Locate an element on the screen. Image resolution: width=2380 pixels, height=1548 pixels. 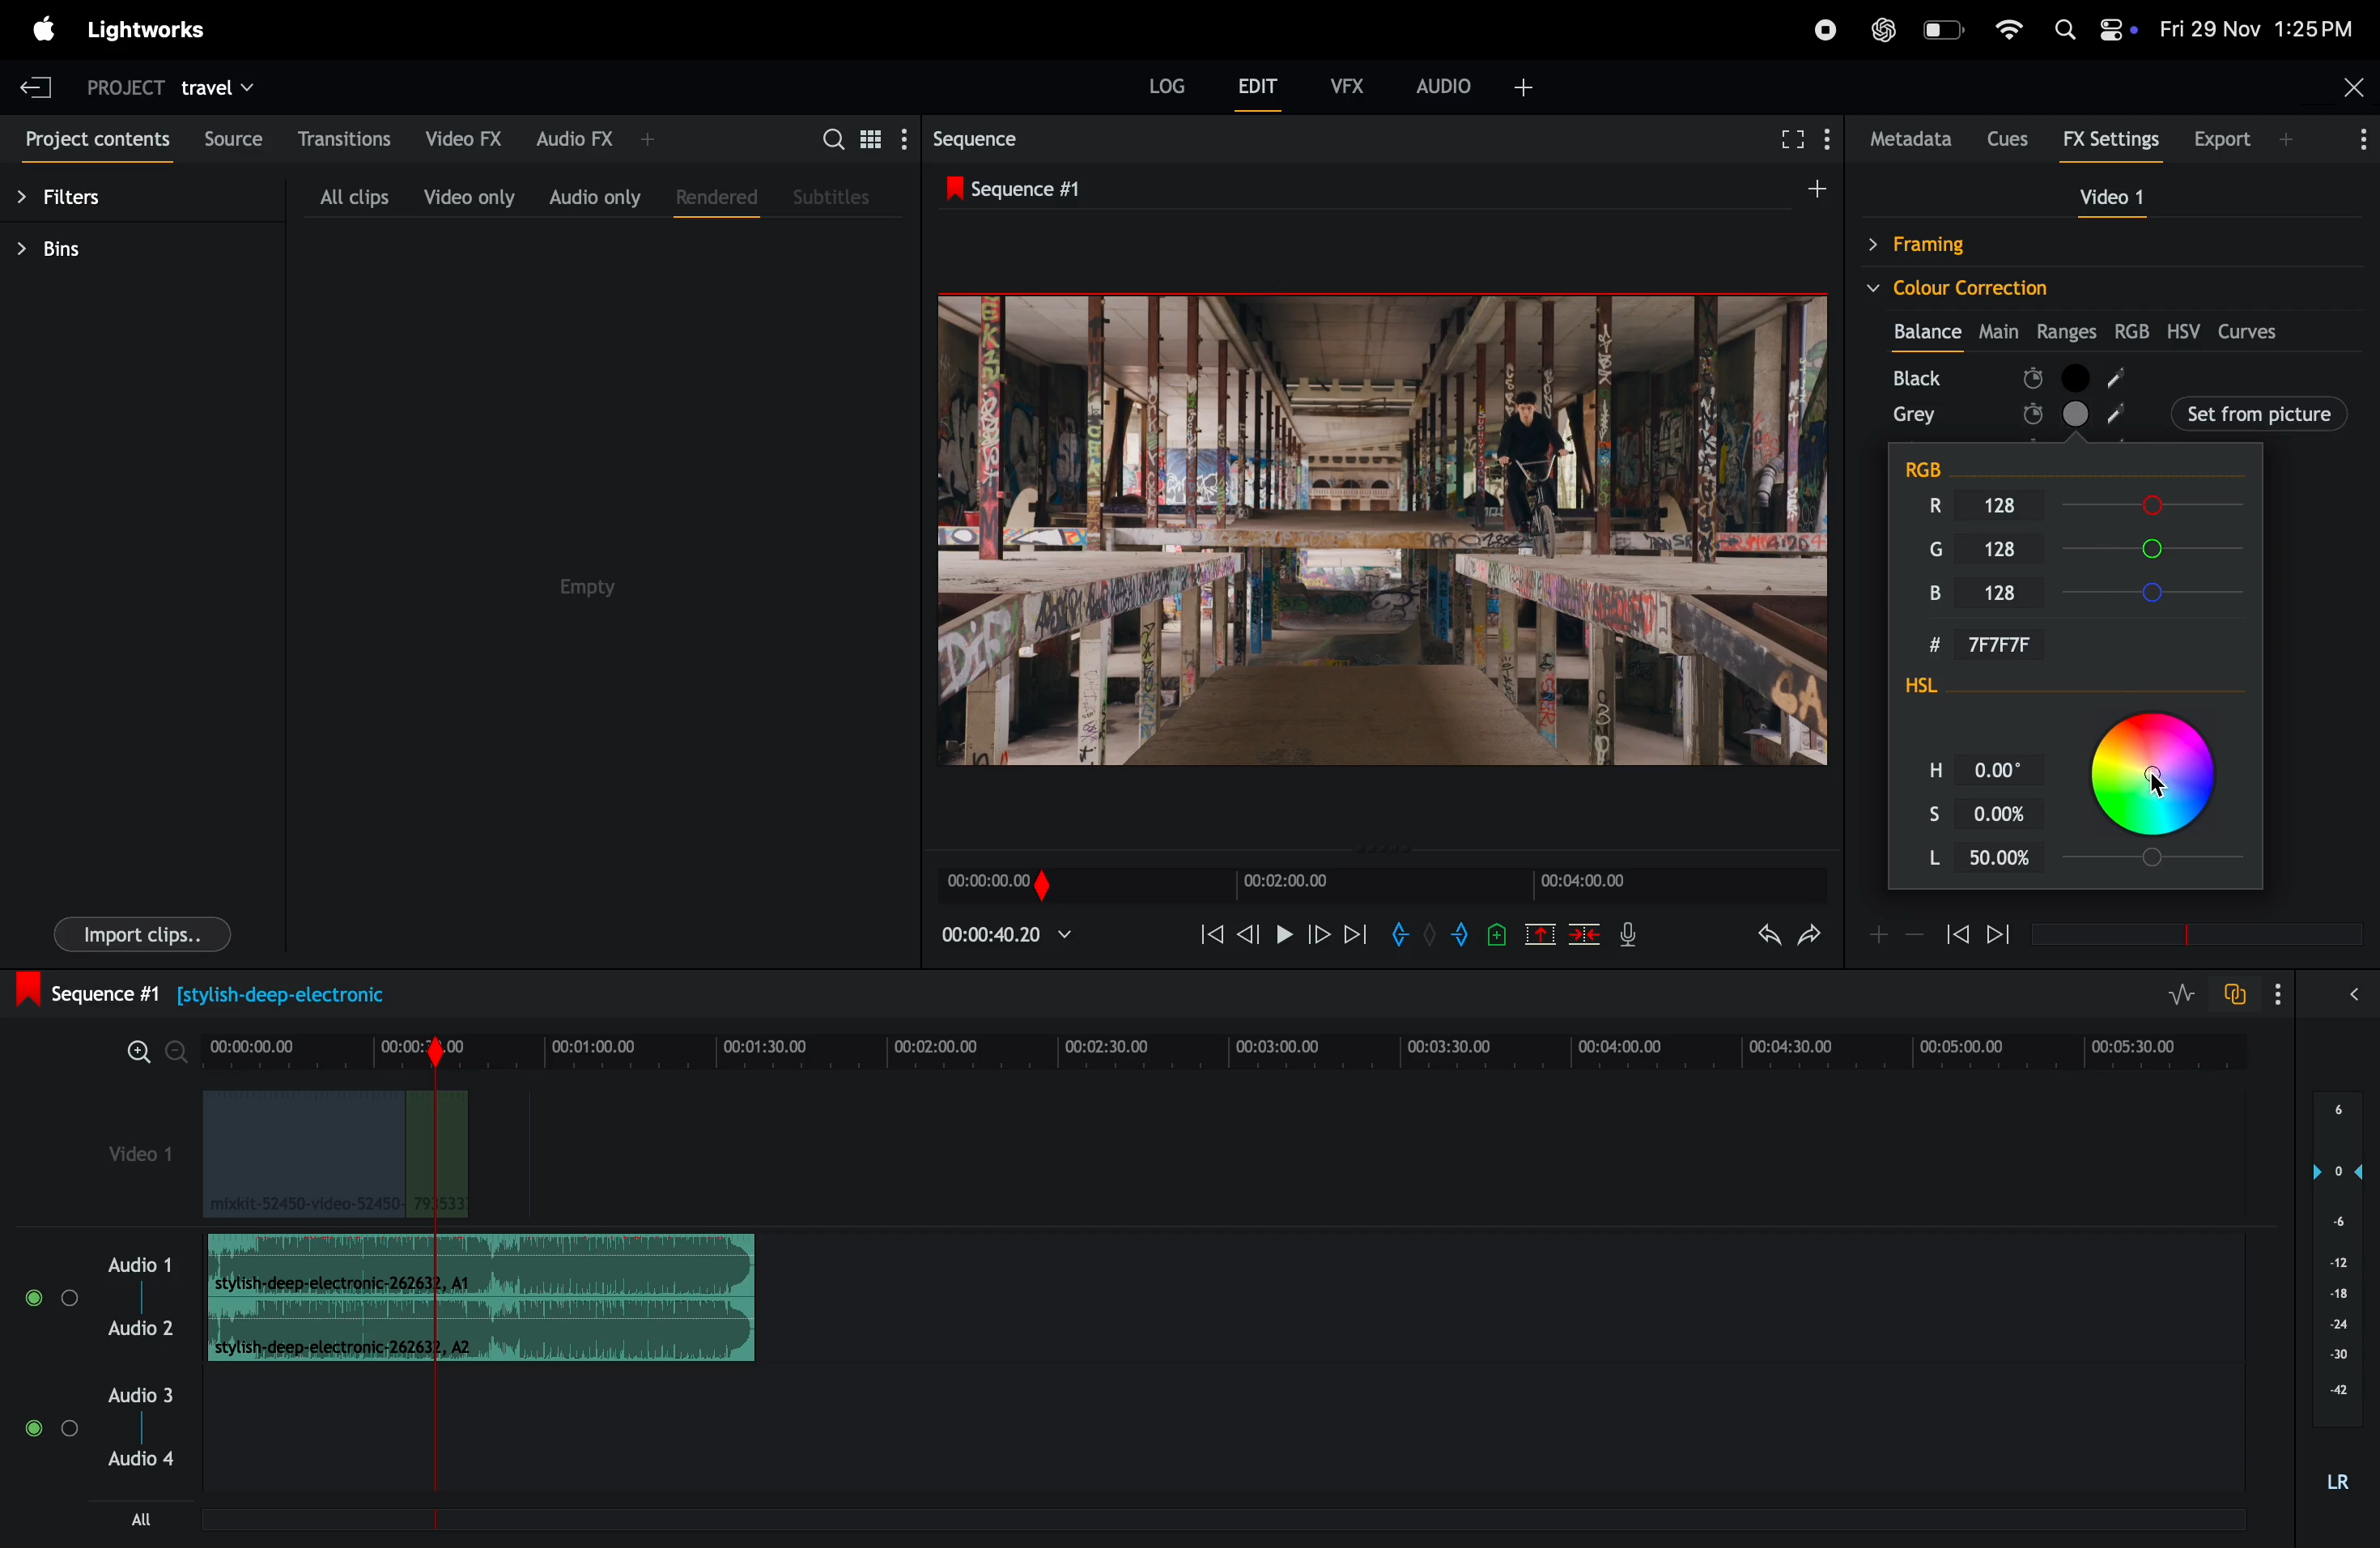
tofggle audio track is located at coordinates (2233, 994).